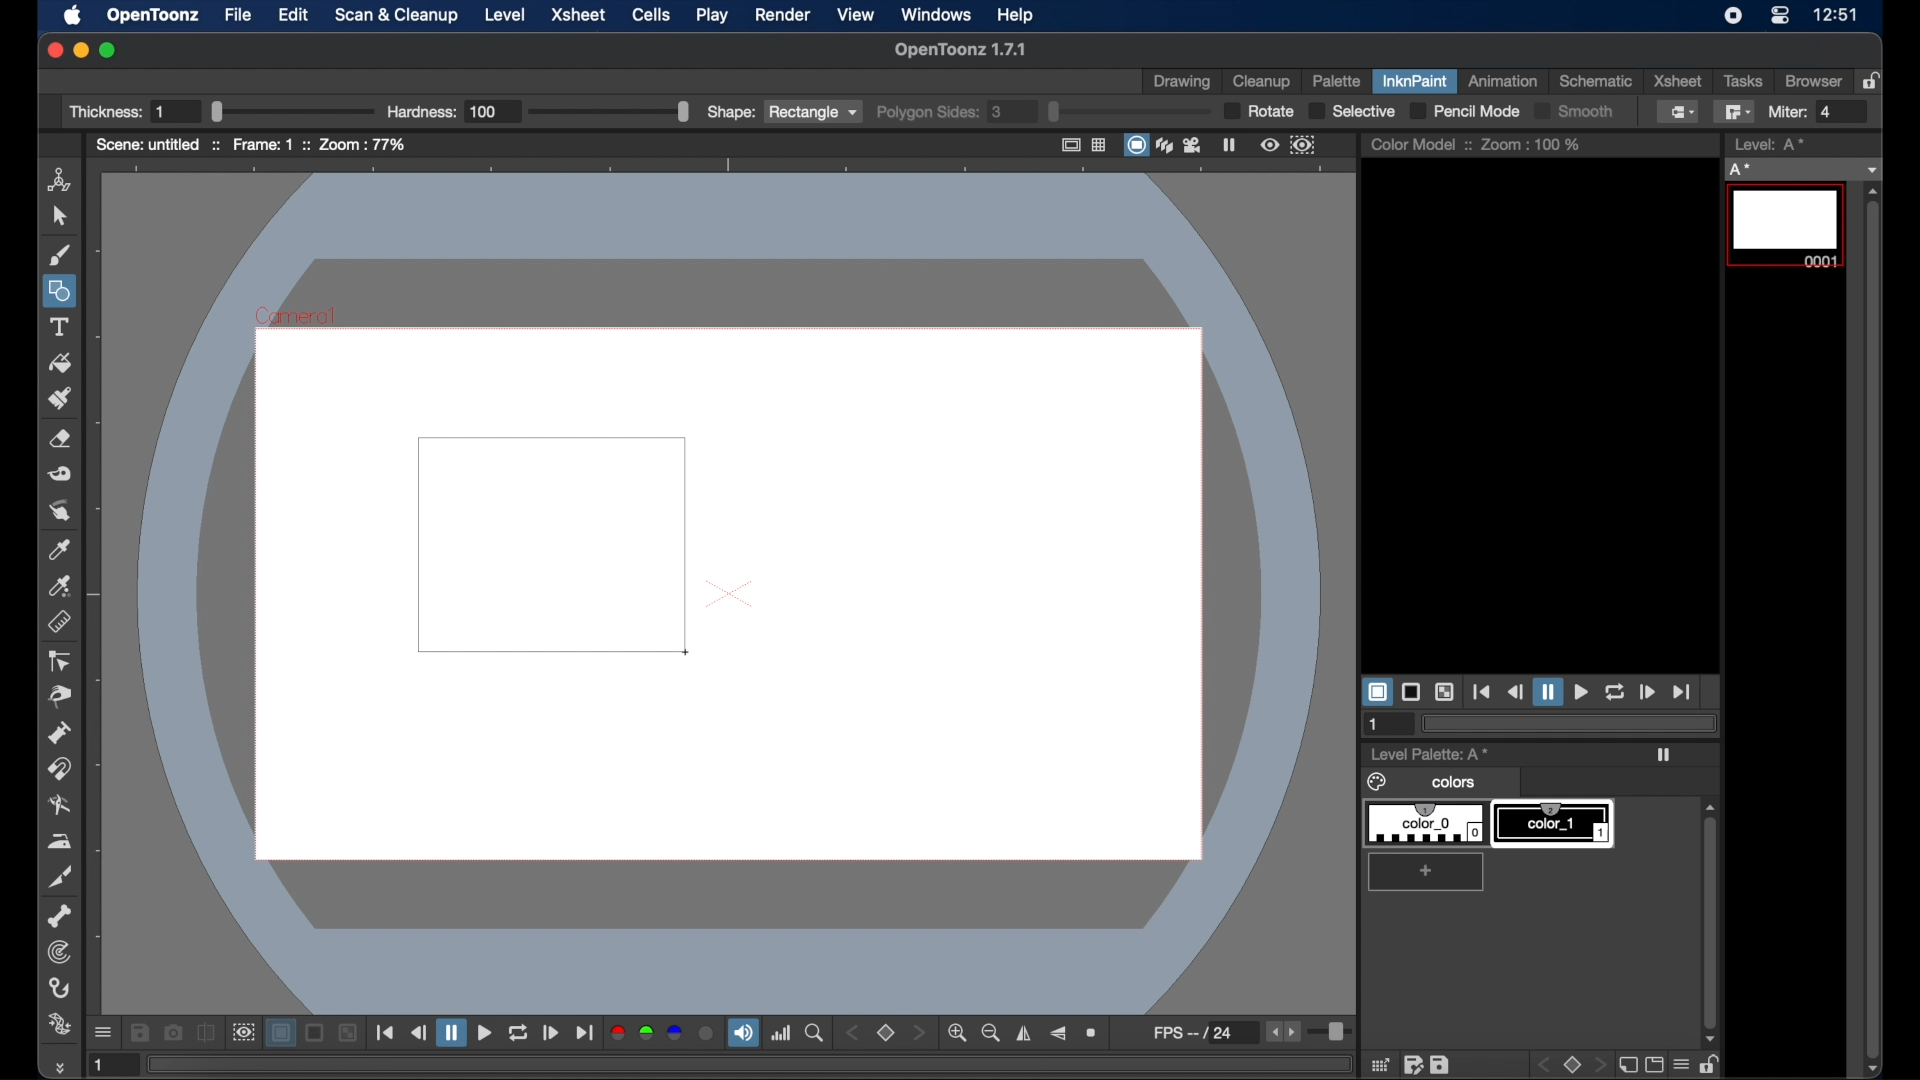 The width and height of the screenshot is (1920, 1080). I want to click on slider, so click(1333, 1034).